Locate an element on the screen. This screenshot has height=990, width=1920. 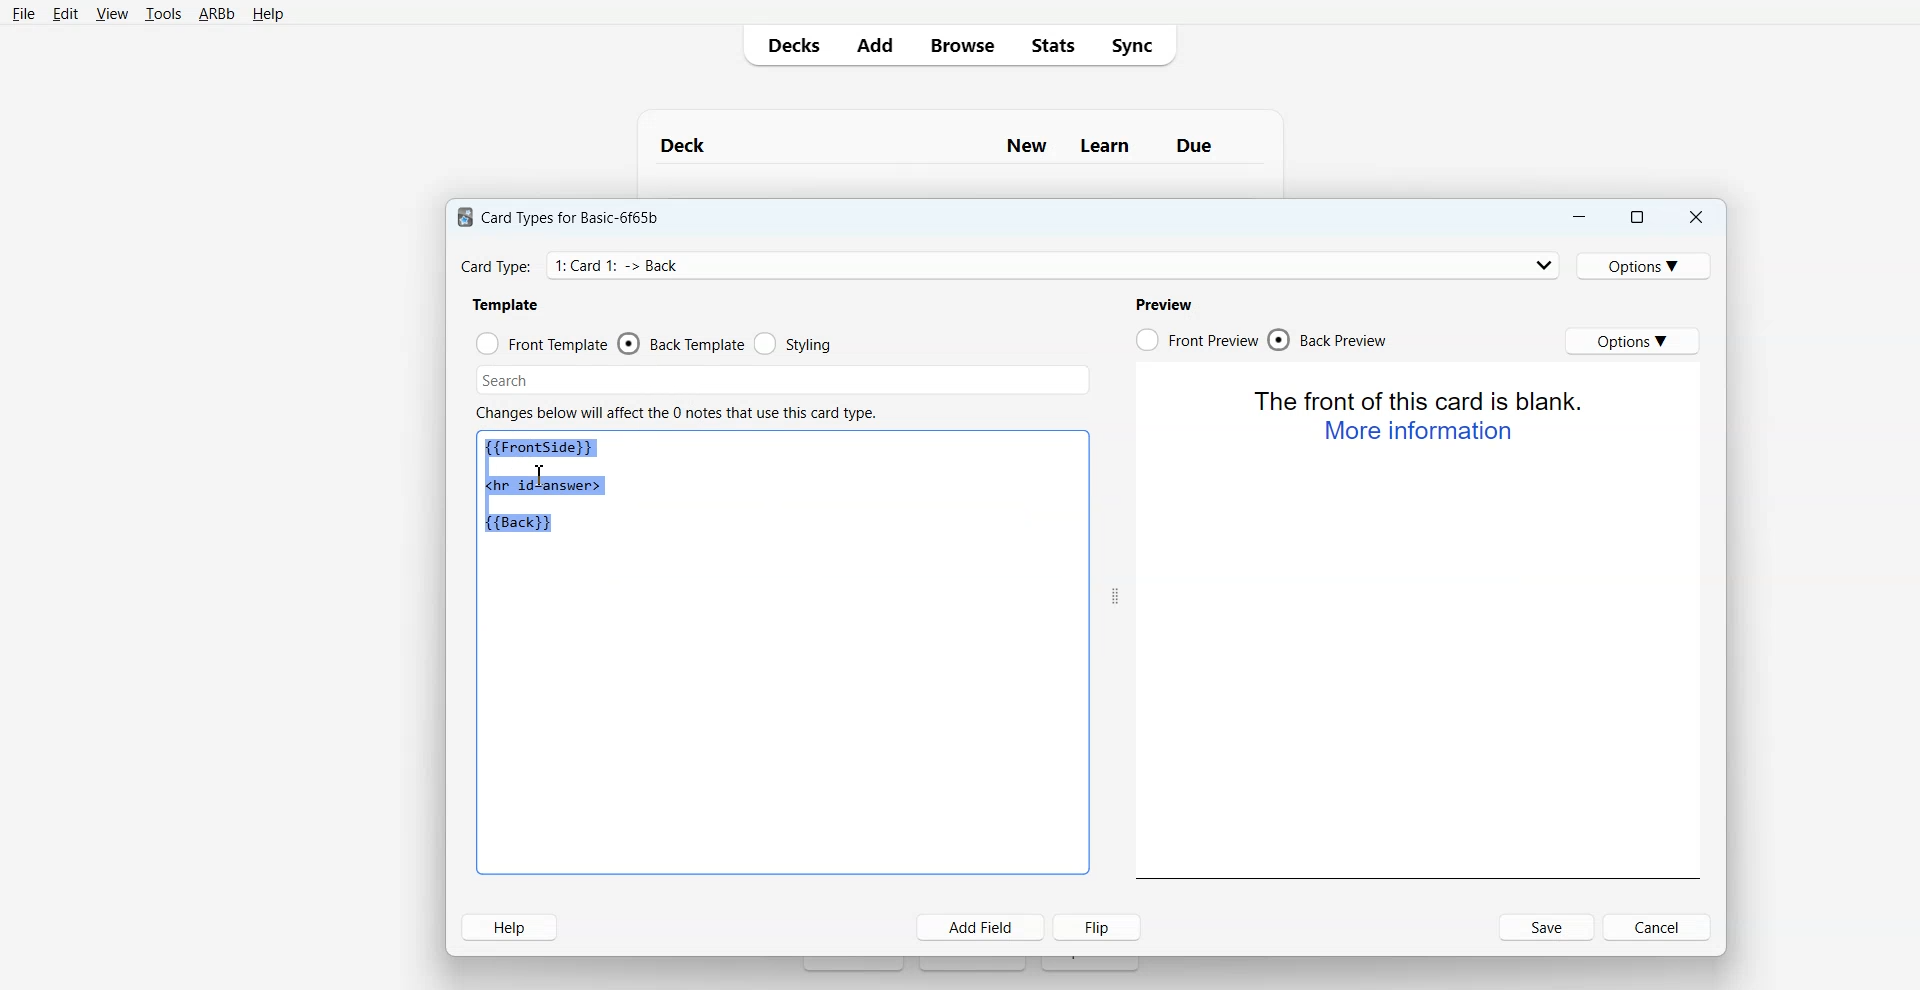
Text Cursor is located at coordinates (539, 476).